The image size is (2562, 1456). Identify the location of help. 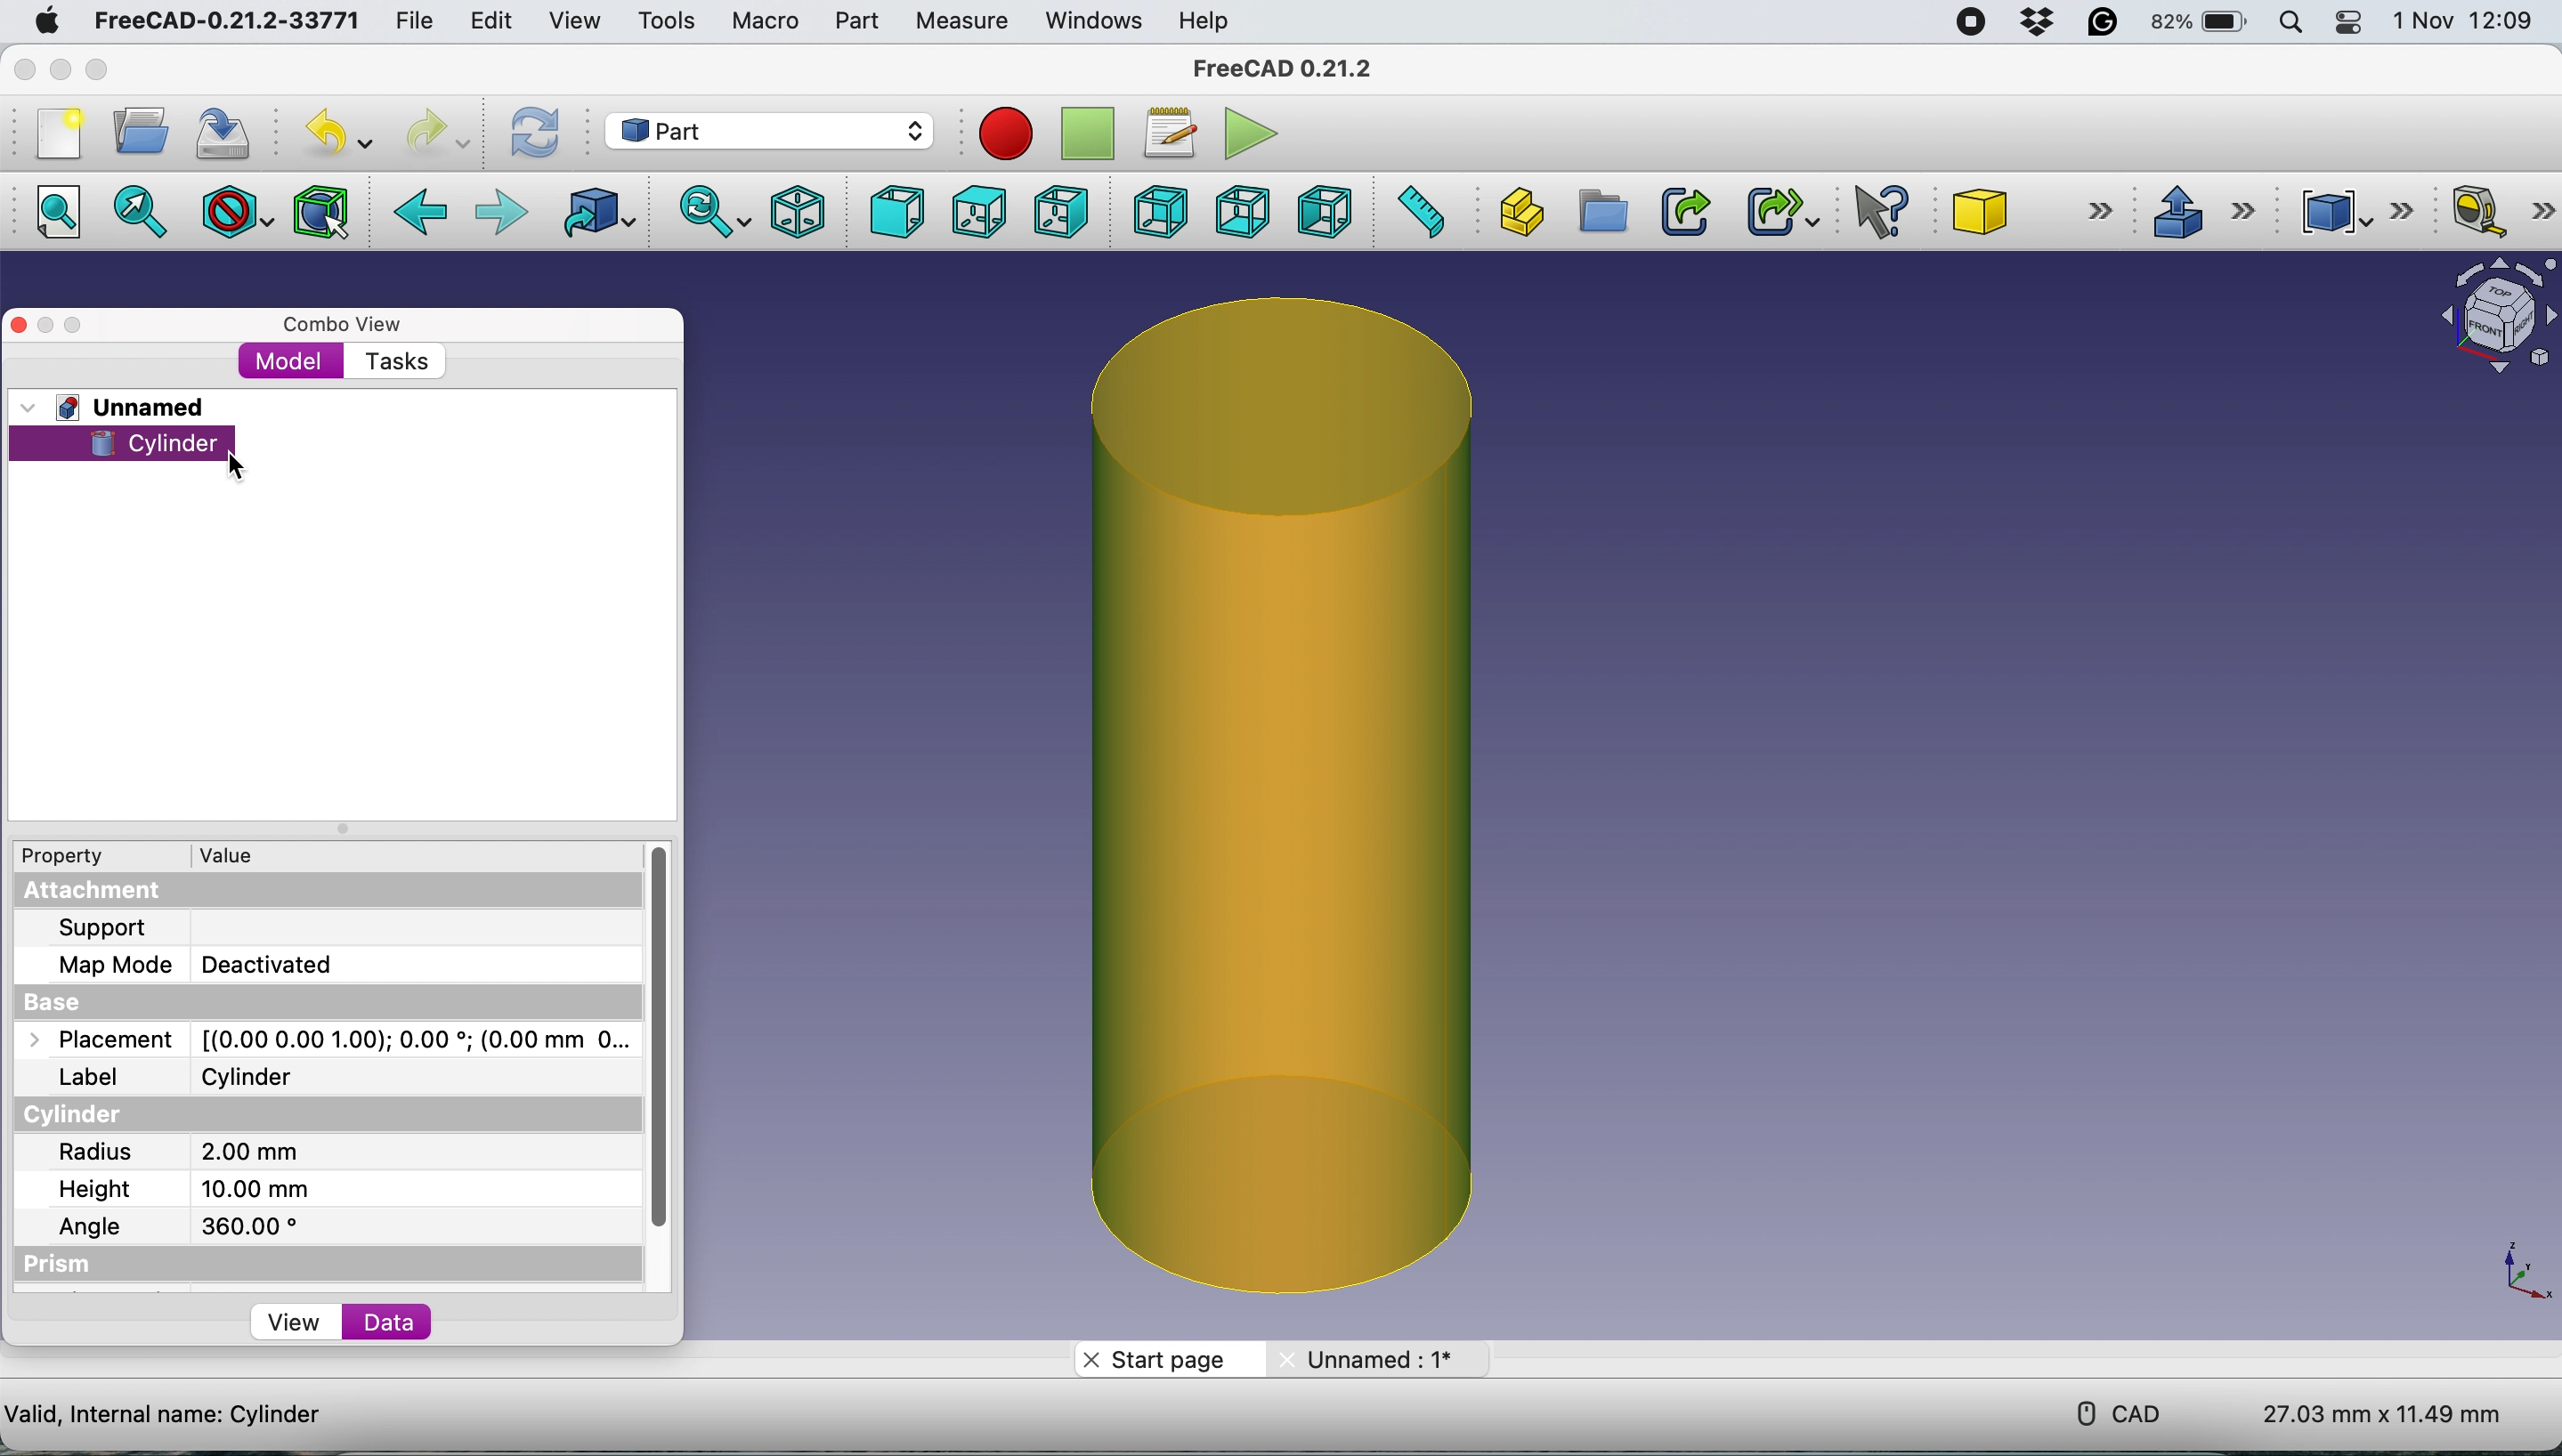
(1208, 22).